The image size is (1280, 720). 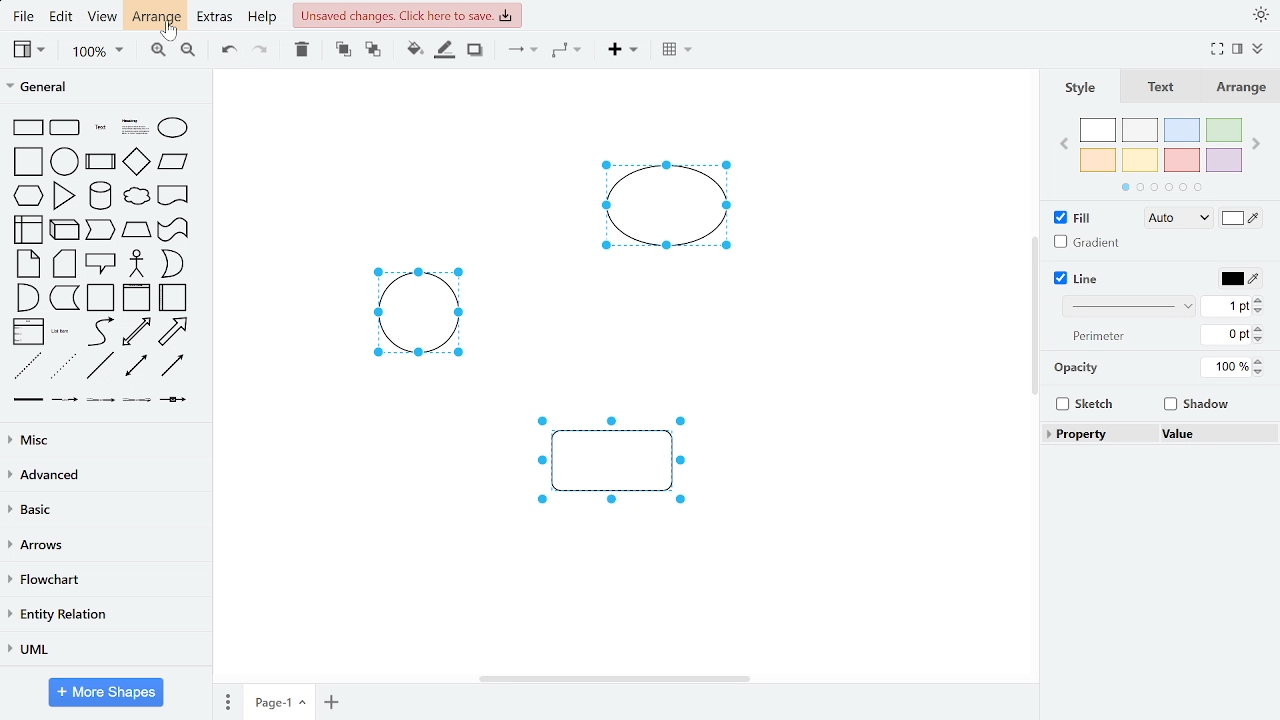 What do you see at coordinates (1197, 404) in the screenshot?
I see `Shadow` at bounding box center [1197, 404].